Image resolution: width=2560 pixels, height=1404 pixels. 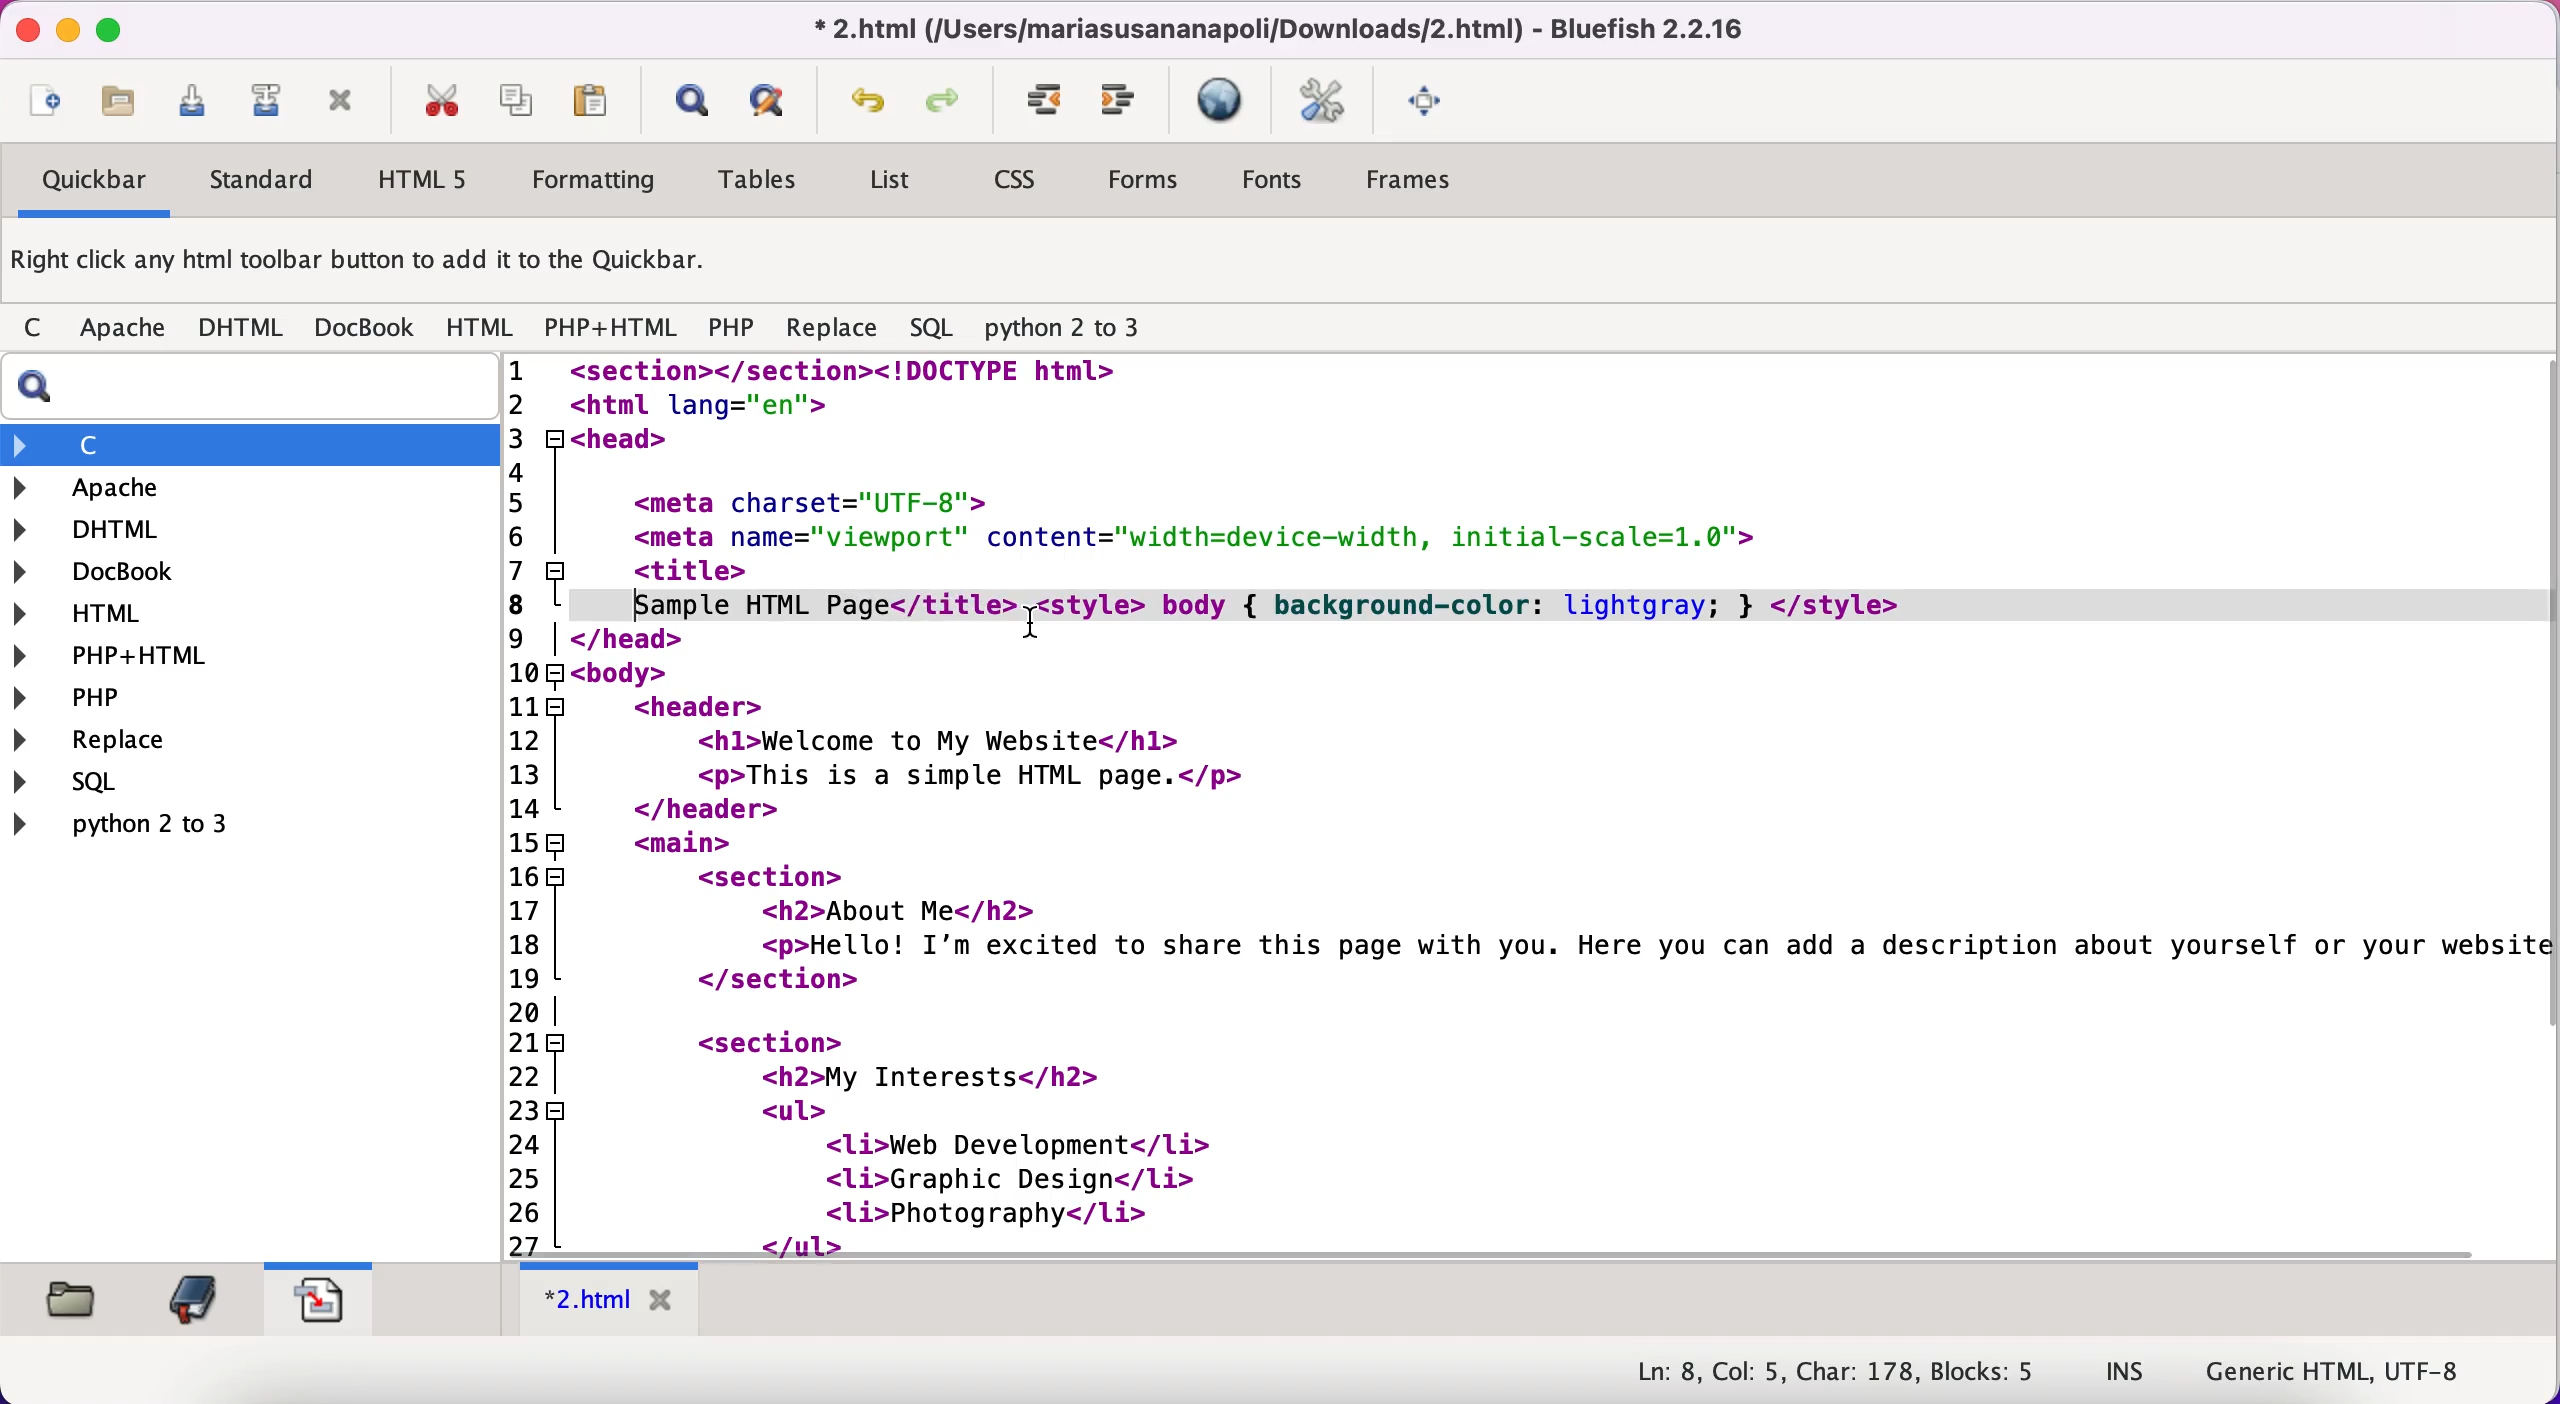 What do you see at coordinates (363, 265) in the screenshot?
I see `right click any html toolbar button to add it to the quickbar.` at bounding box center [363, 265].